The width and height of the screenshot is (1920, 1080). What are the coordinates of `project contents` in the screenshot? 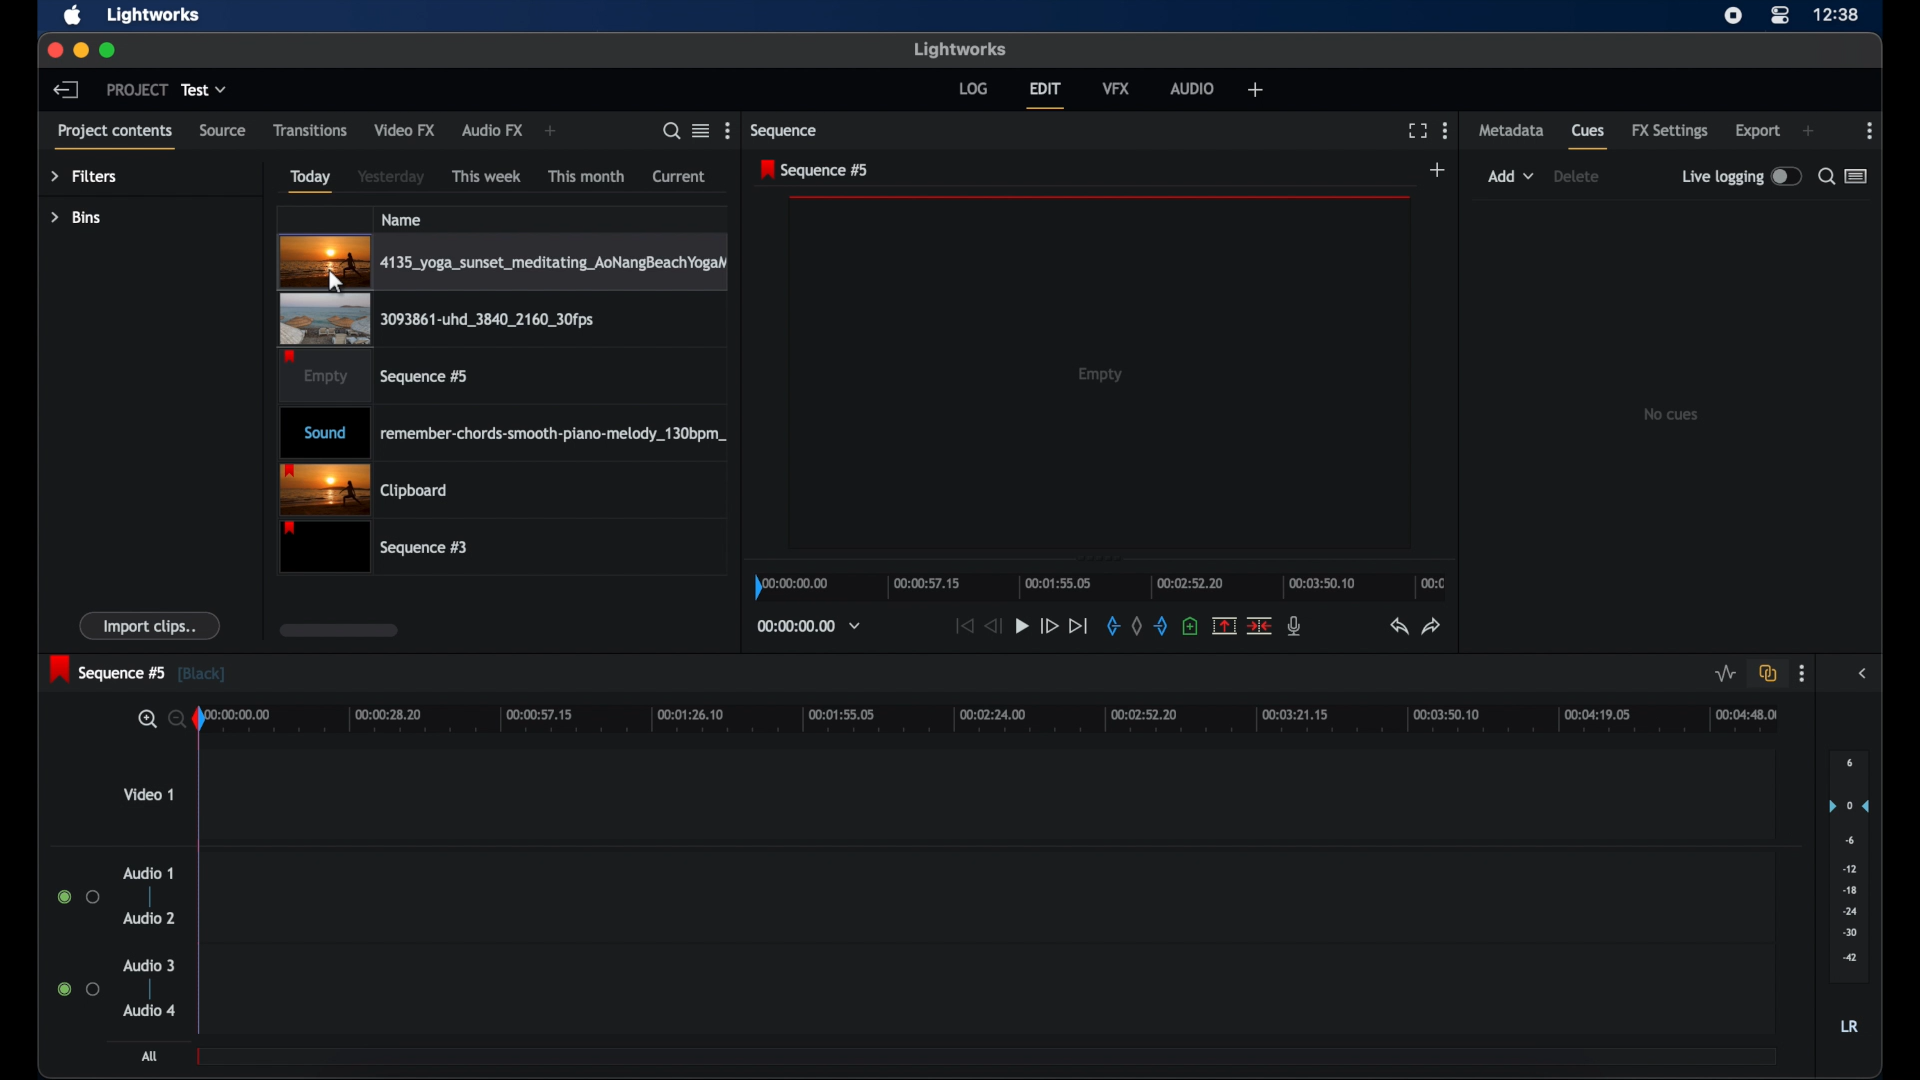 It's located at (114, 136).